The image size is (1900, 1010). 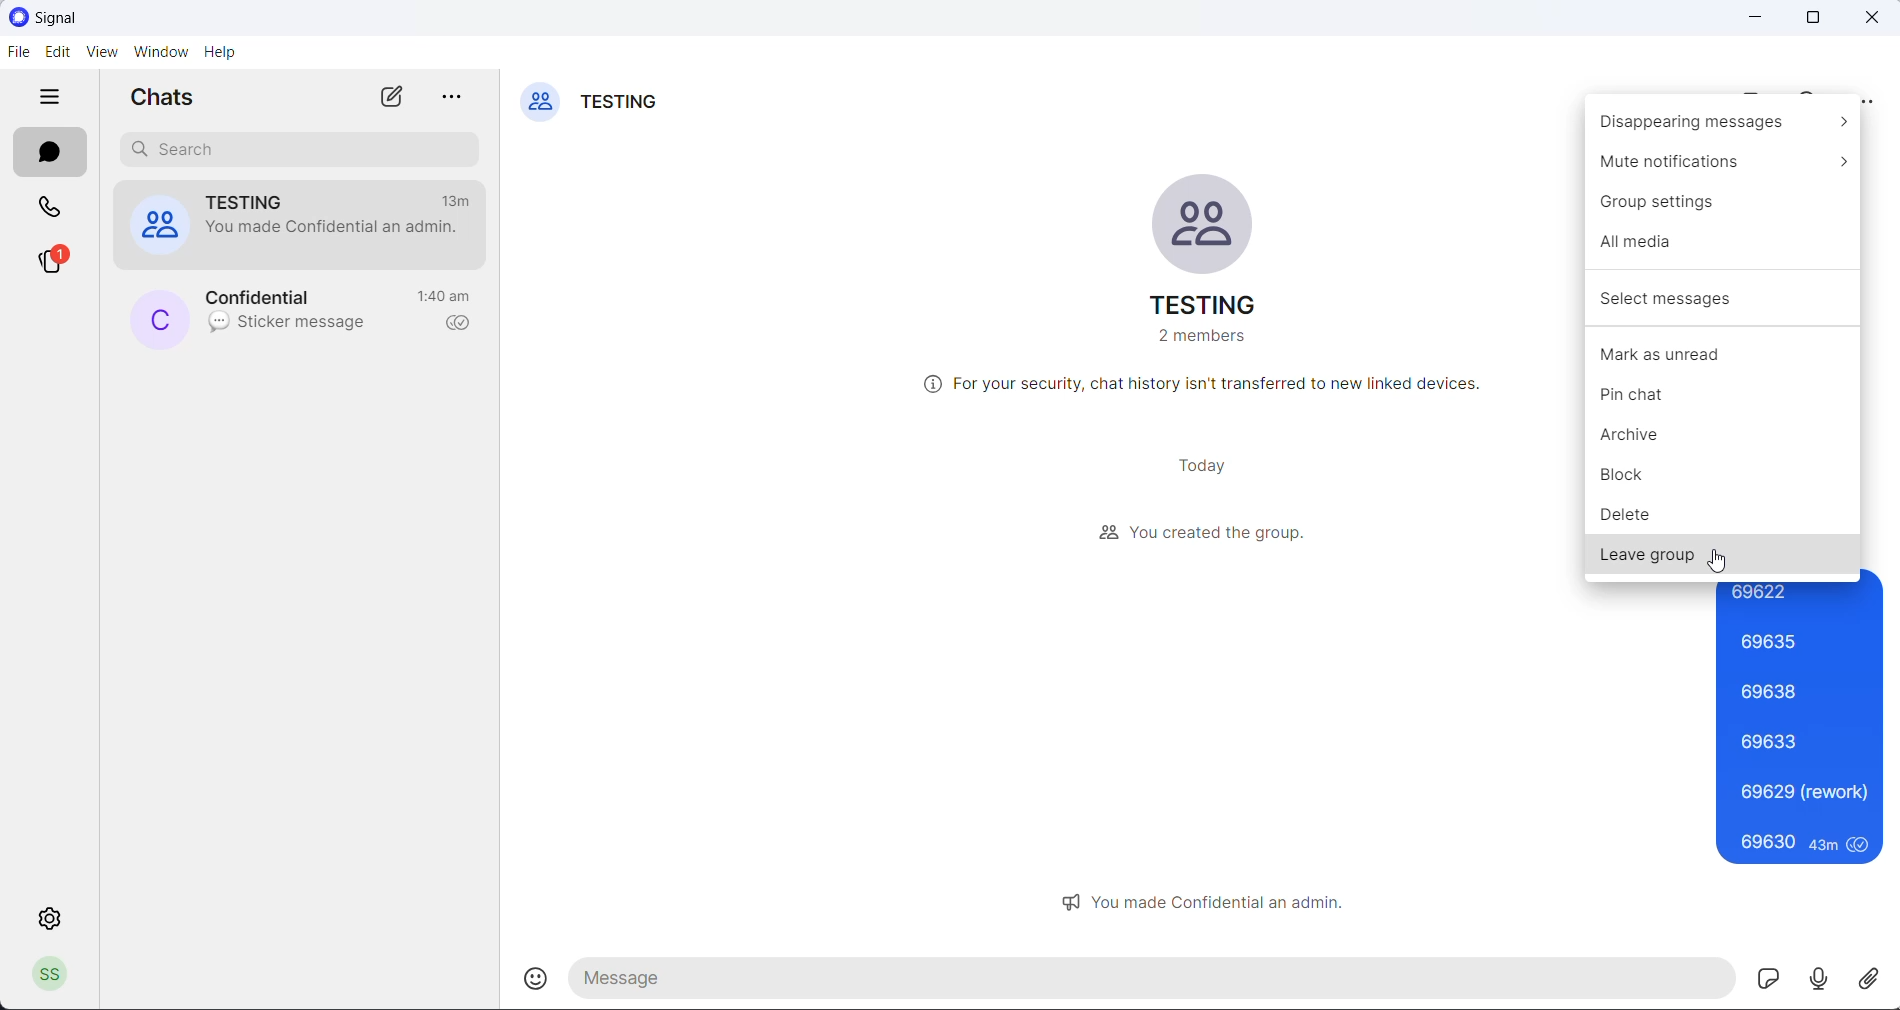 What do you see at coordinates (224, 53) in the screenshot?
I see `help` at bounding box center [224, 53].